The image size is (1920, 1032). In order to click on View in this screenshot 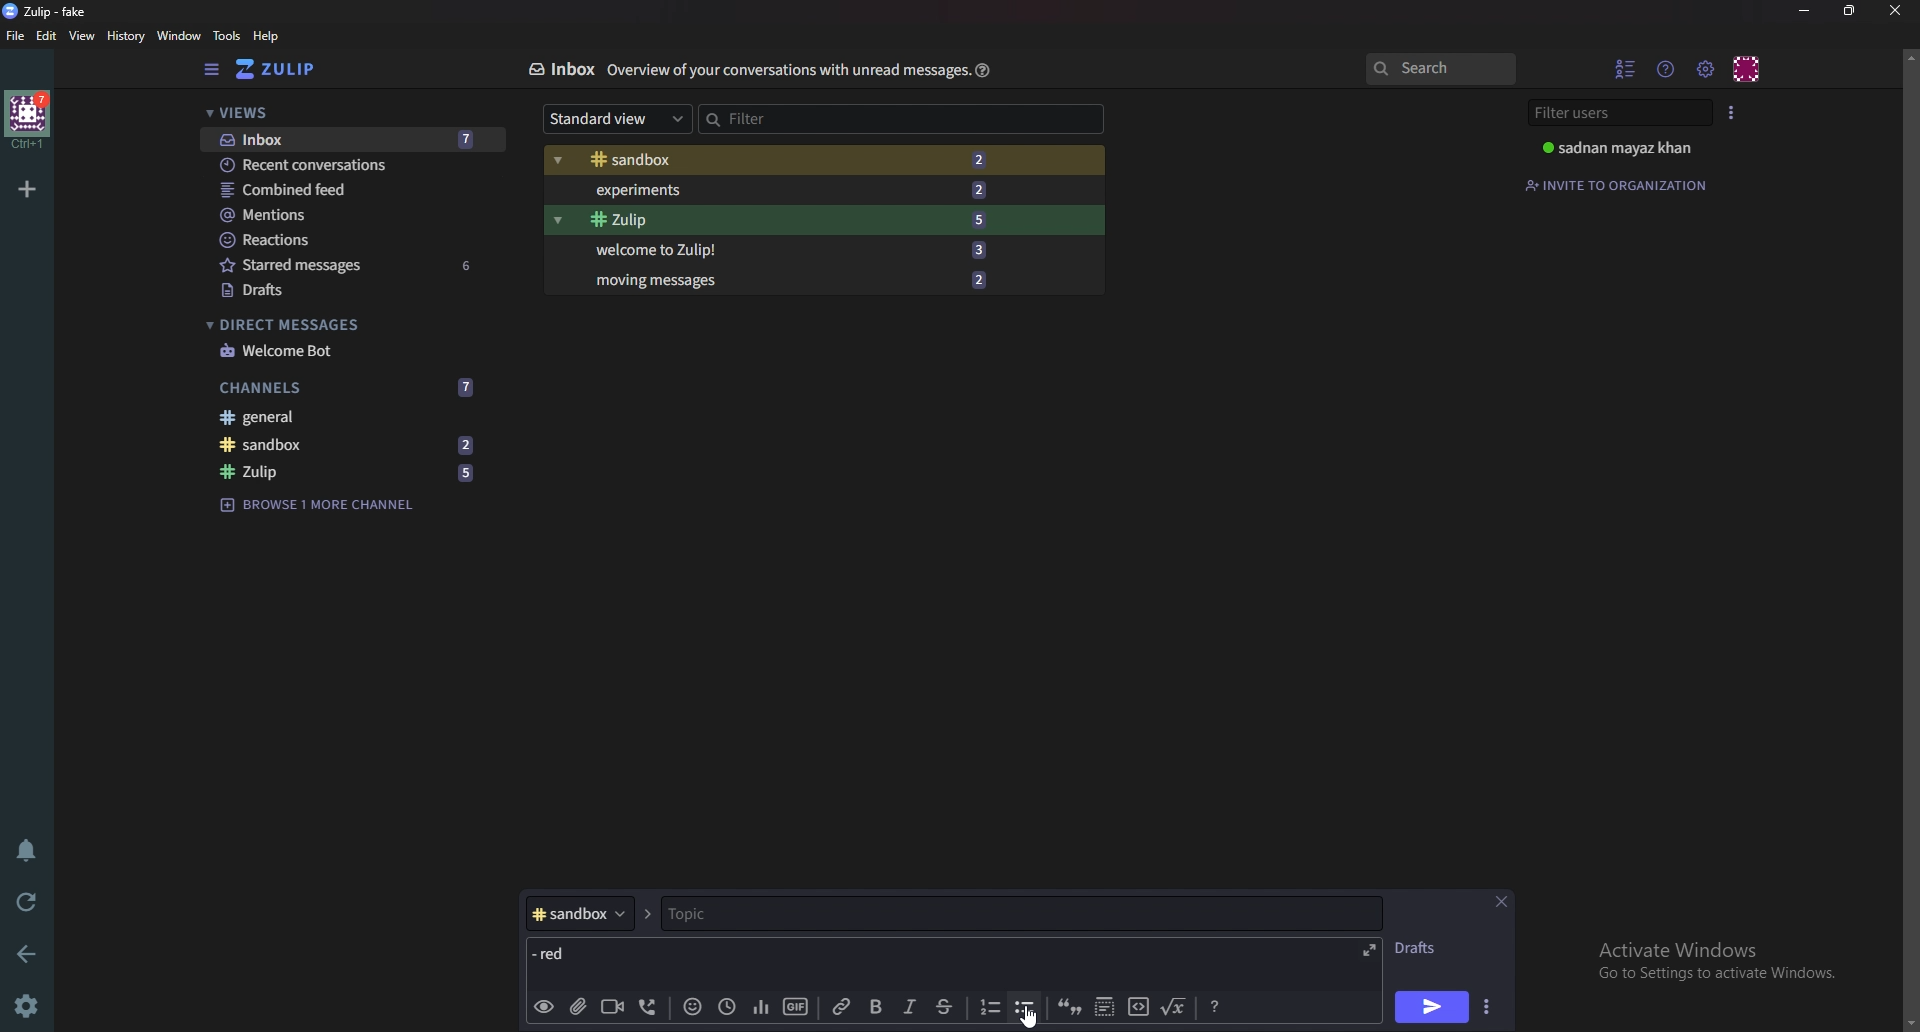, I will do `click(83, 37)`.